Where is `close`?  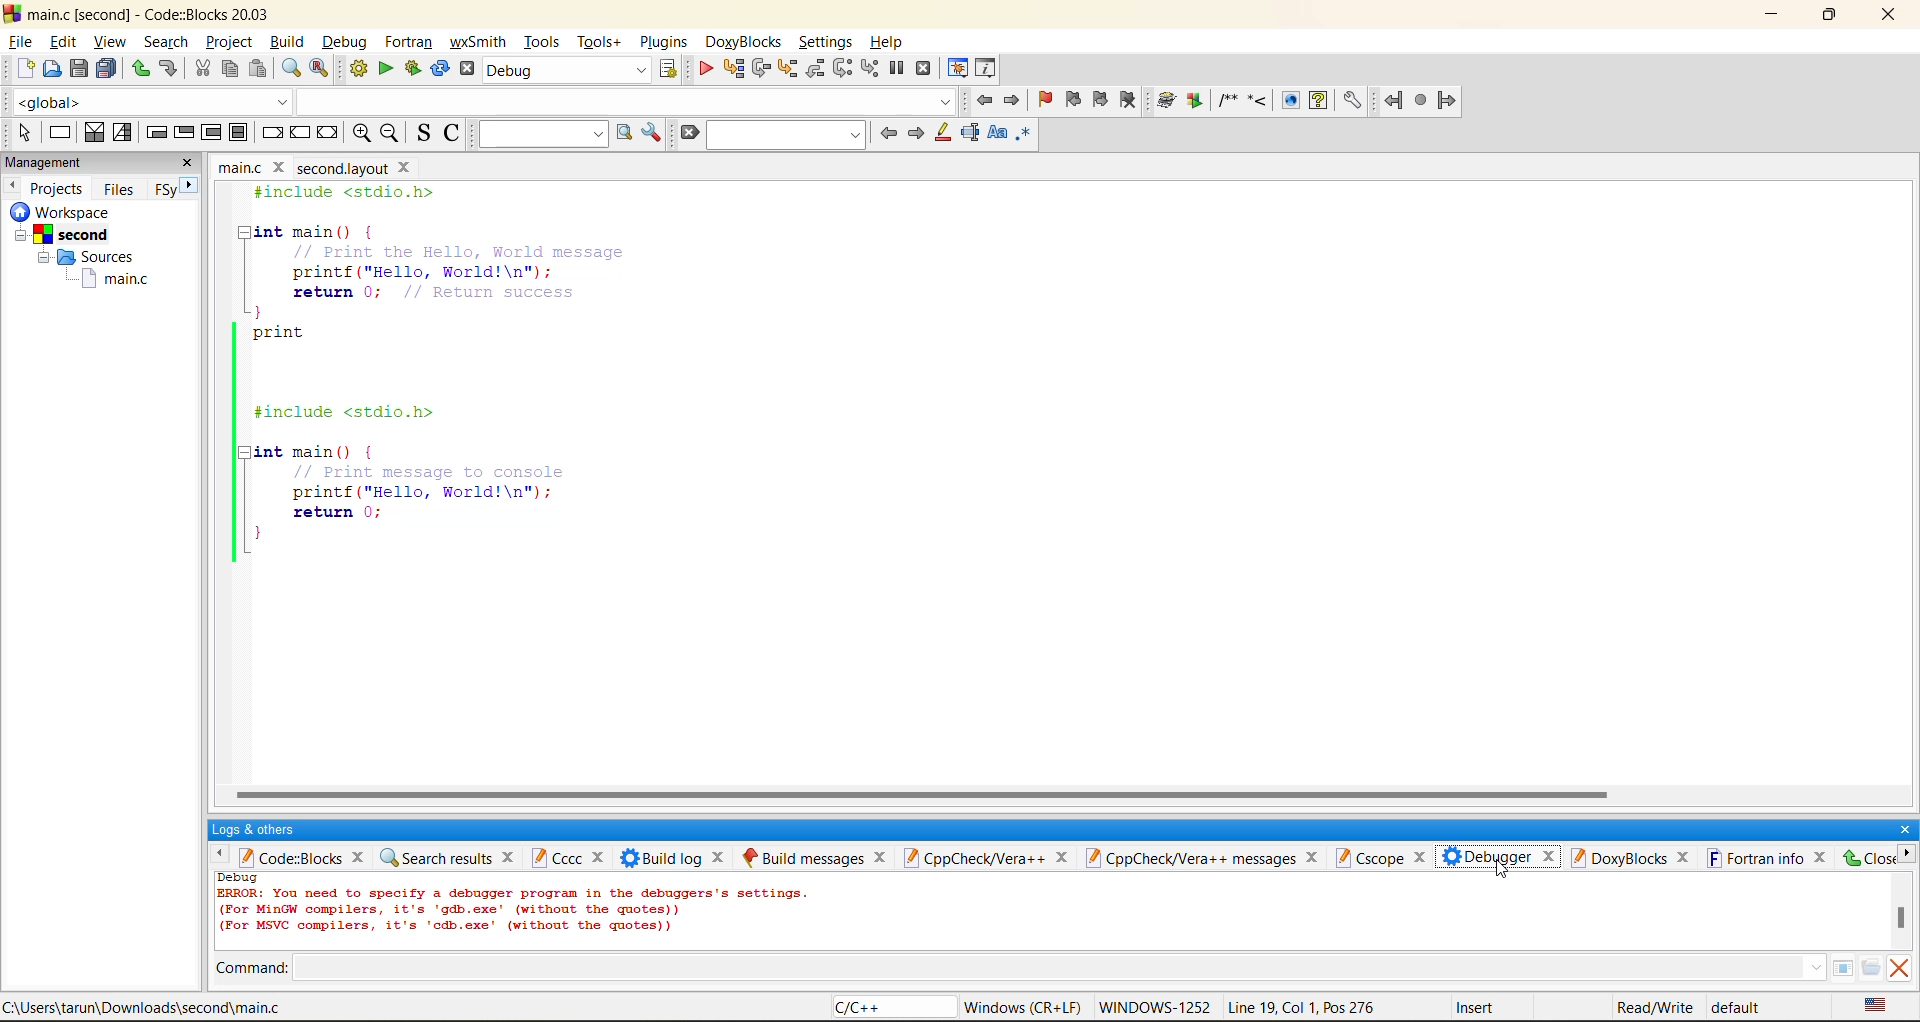 close is located at coordinates (190, 163).